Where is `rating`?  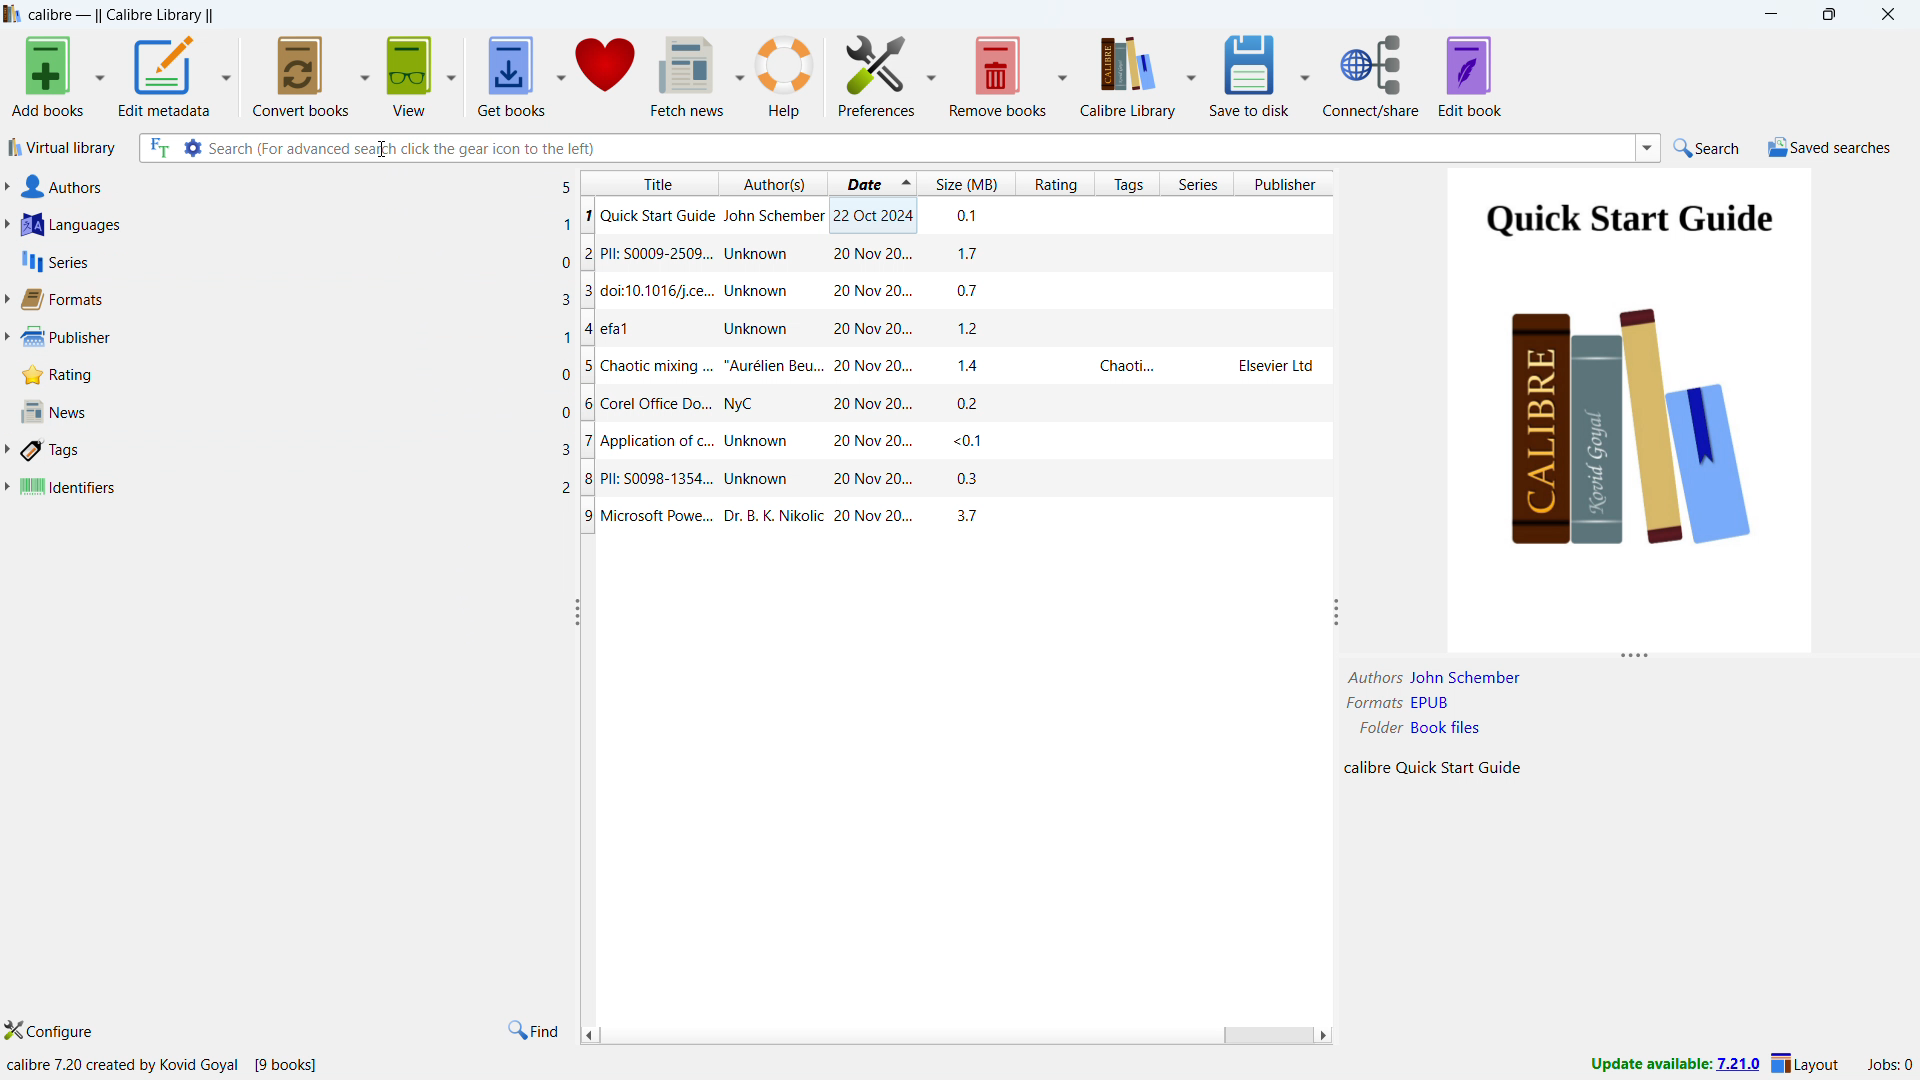 rating is located at coordinates (296, 374).